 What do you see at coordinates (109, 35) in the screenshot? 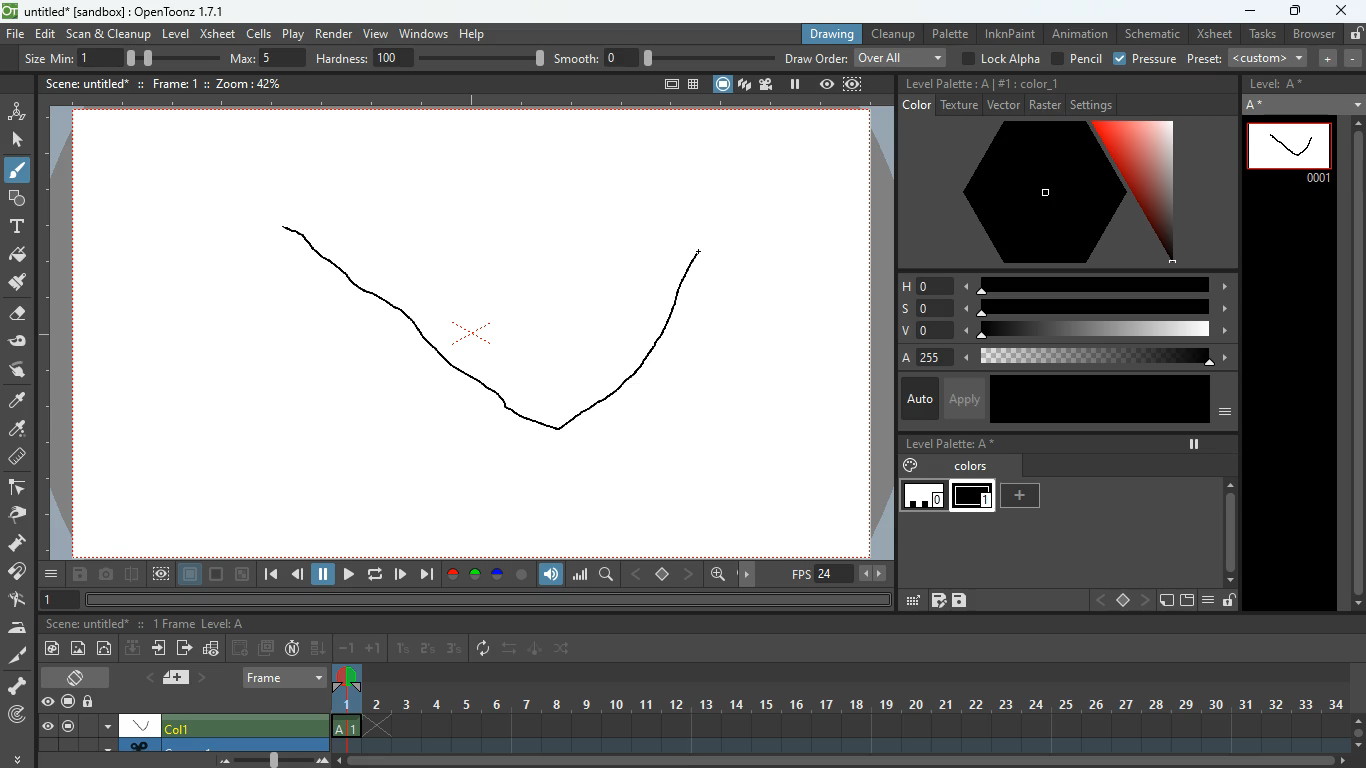
I see `scan & cleanup` at bounding box center [109, 35].